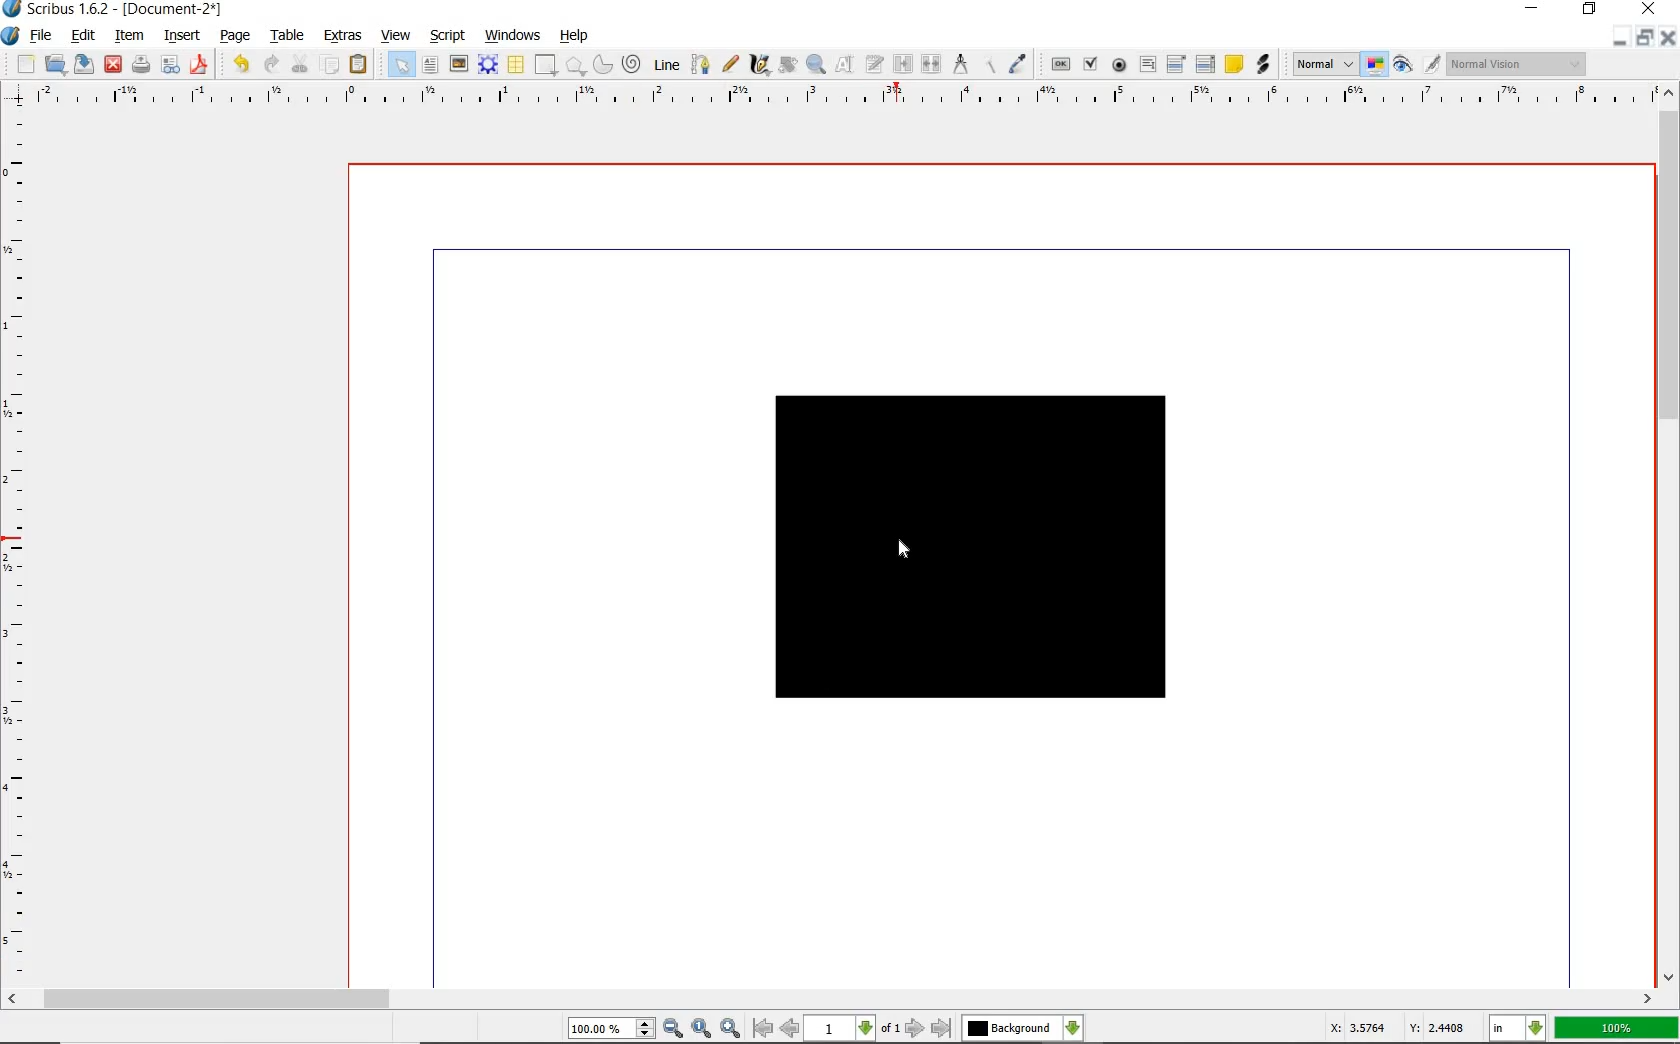 The image size is (1680, 1044). Describe the element at coordinates (241, 66) in the screenshot. I see `undo` at that location.